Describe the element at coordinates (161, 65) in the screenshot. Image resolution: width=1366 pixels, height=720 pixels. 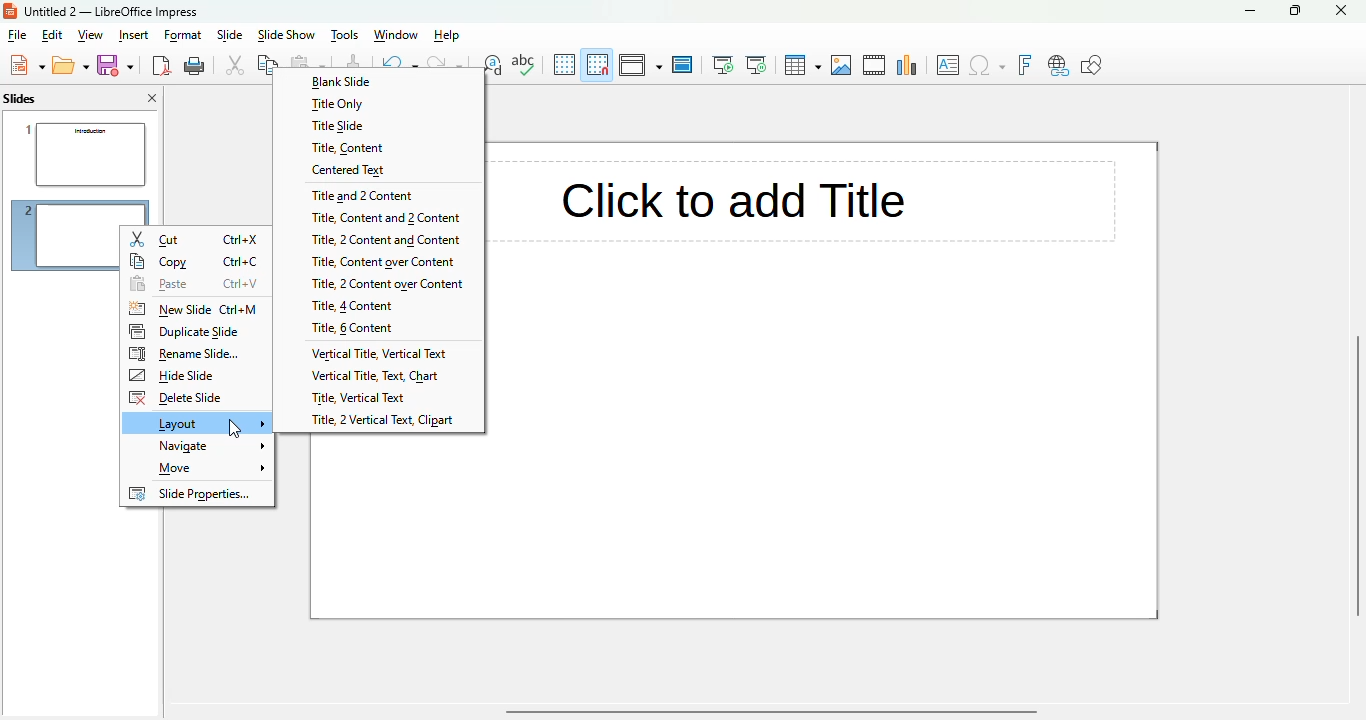
I see `export directly as PDF` at that location.